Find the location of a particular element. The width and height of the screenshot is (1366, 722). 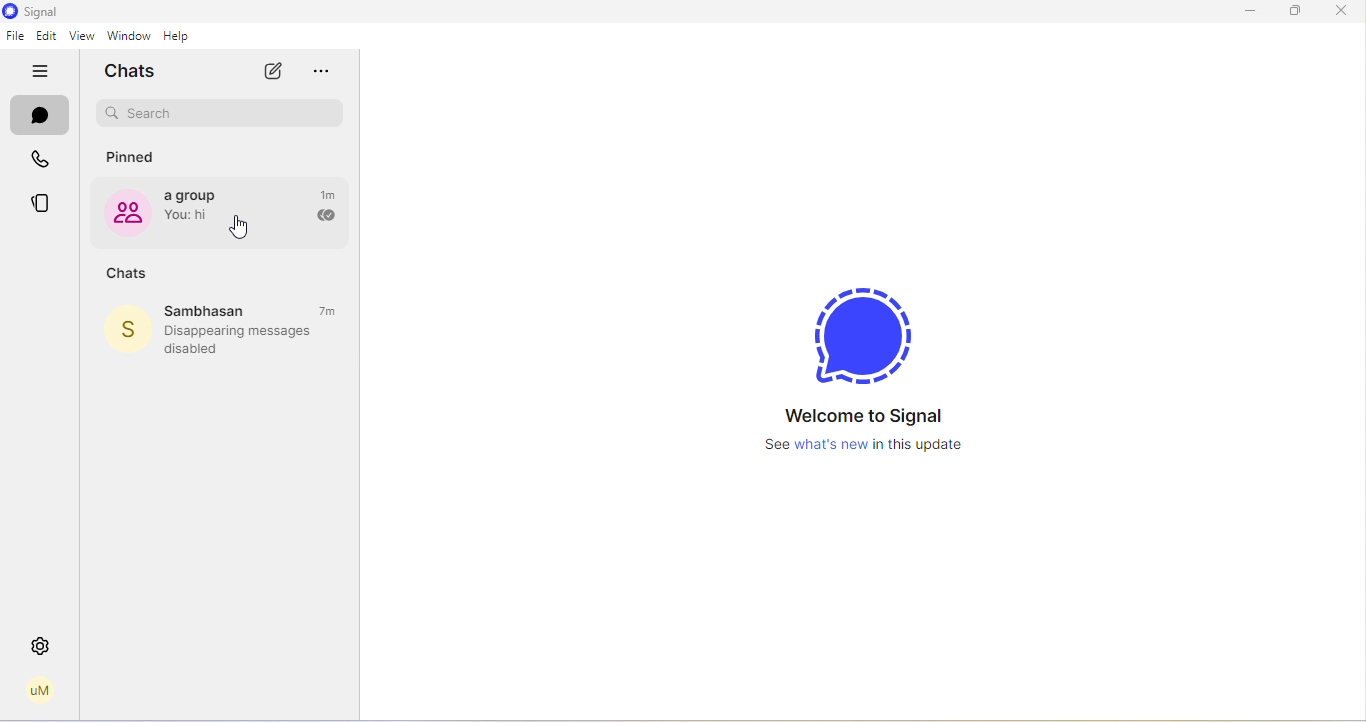

signal is located at coordinates (33, 12).